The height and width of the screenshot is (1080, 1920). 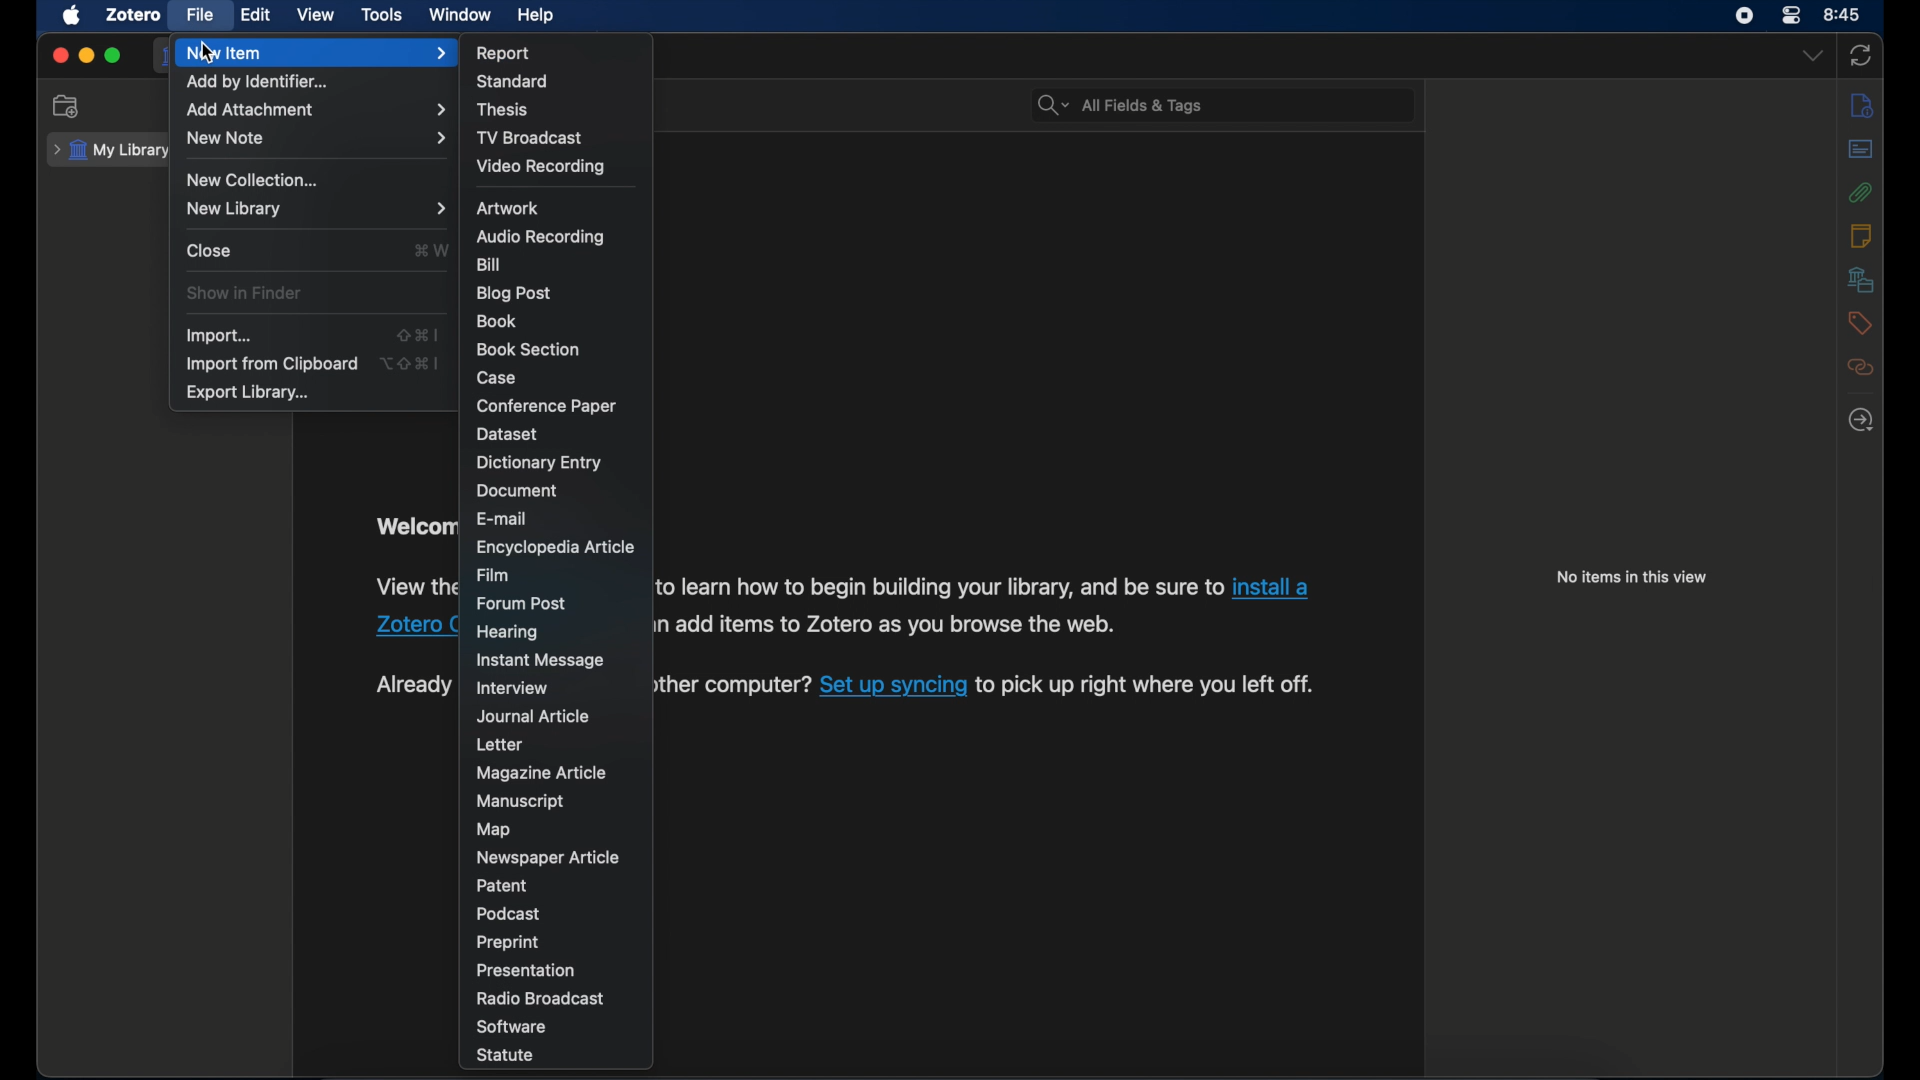 What do you see at coordinates (512, 293) in the screenshot?
I see `blog post` at bounding box center [512, 293].